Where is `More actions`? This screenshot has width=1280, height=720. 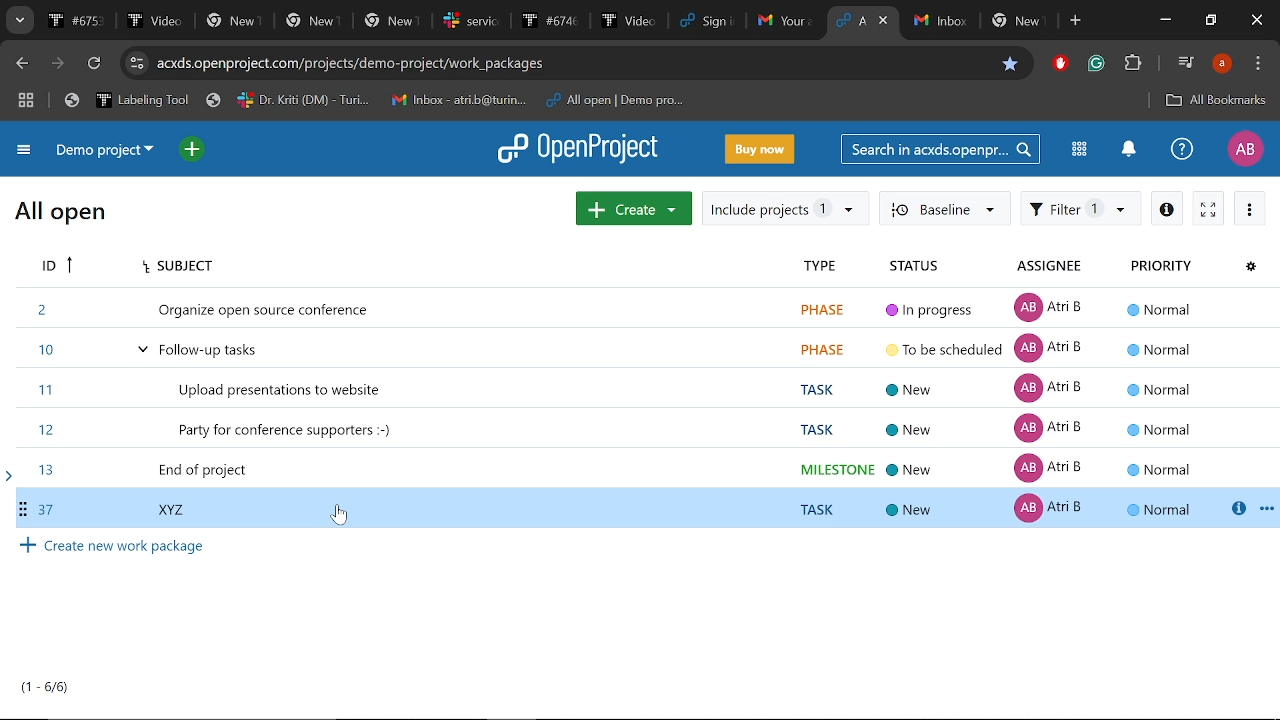 More actions is located at coordinates (1250, 208).